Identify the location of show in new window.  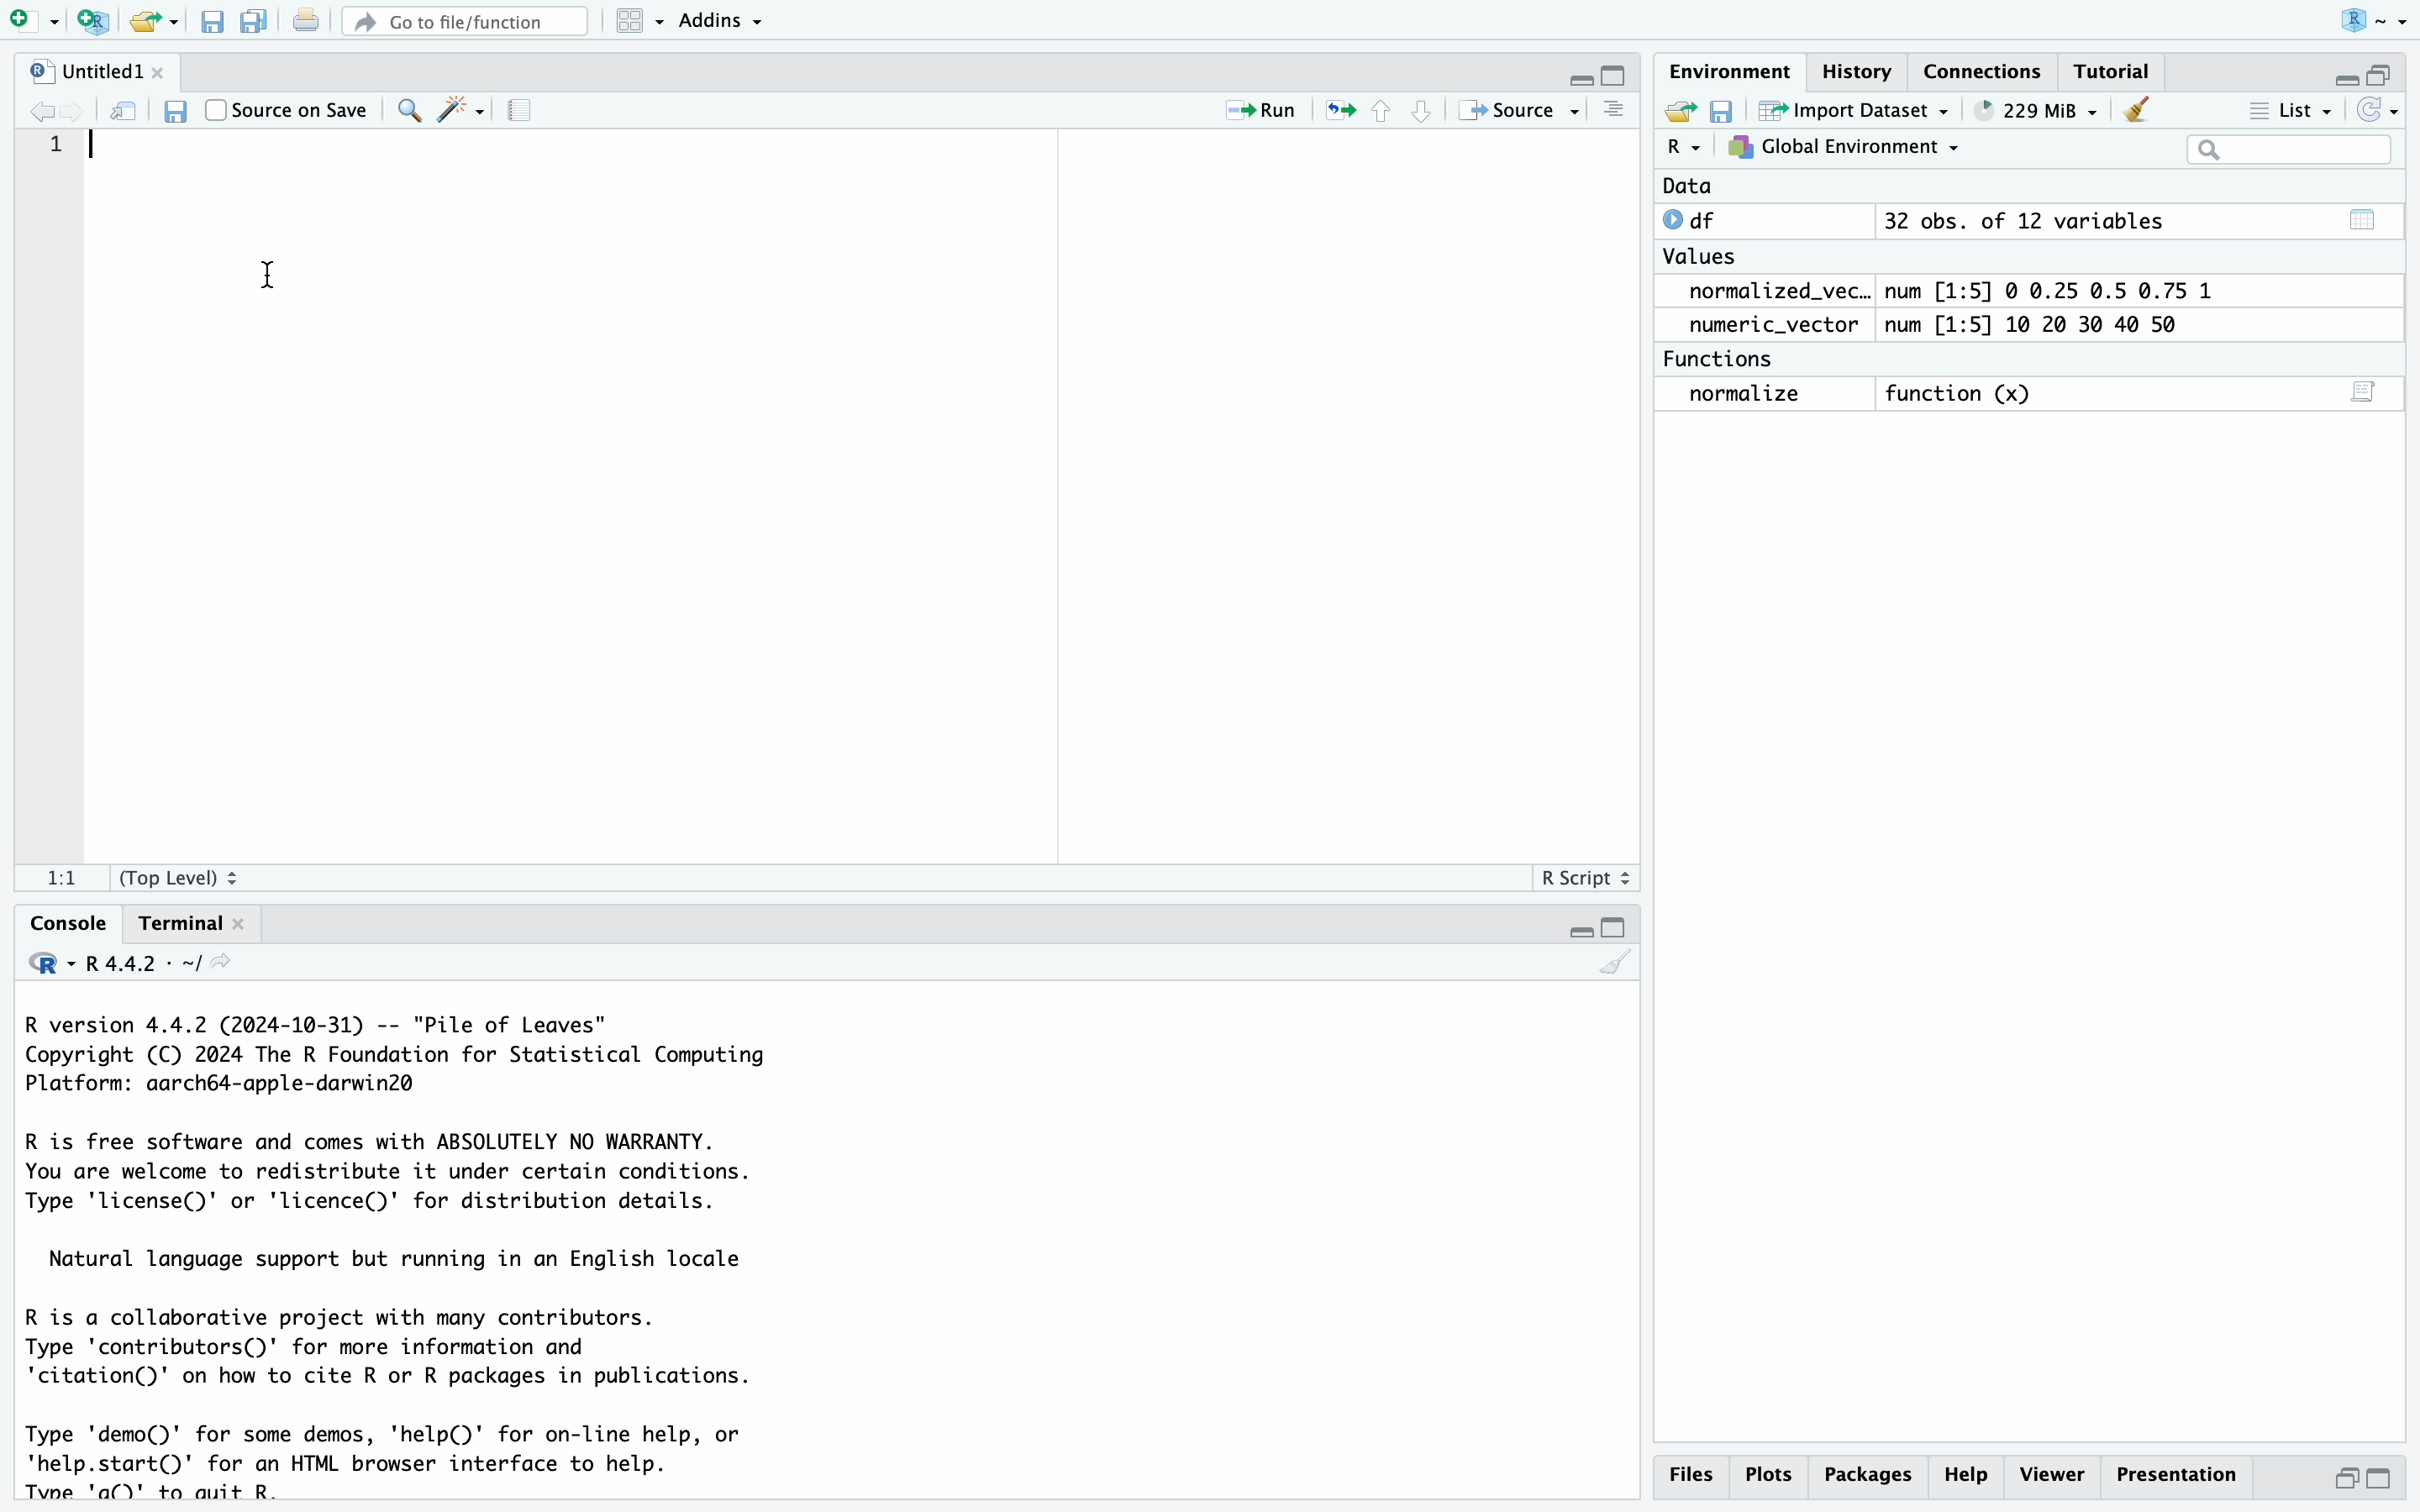
(120, 111).